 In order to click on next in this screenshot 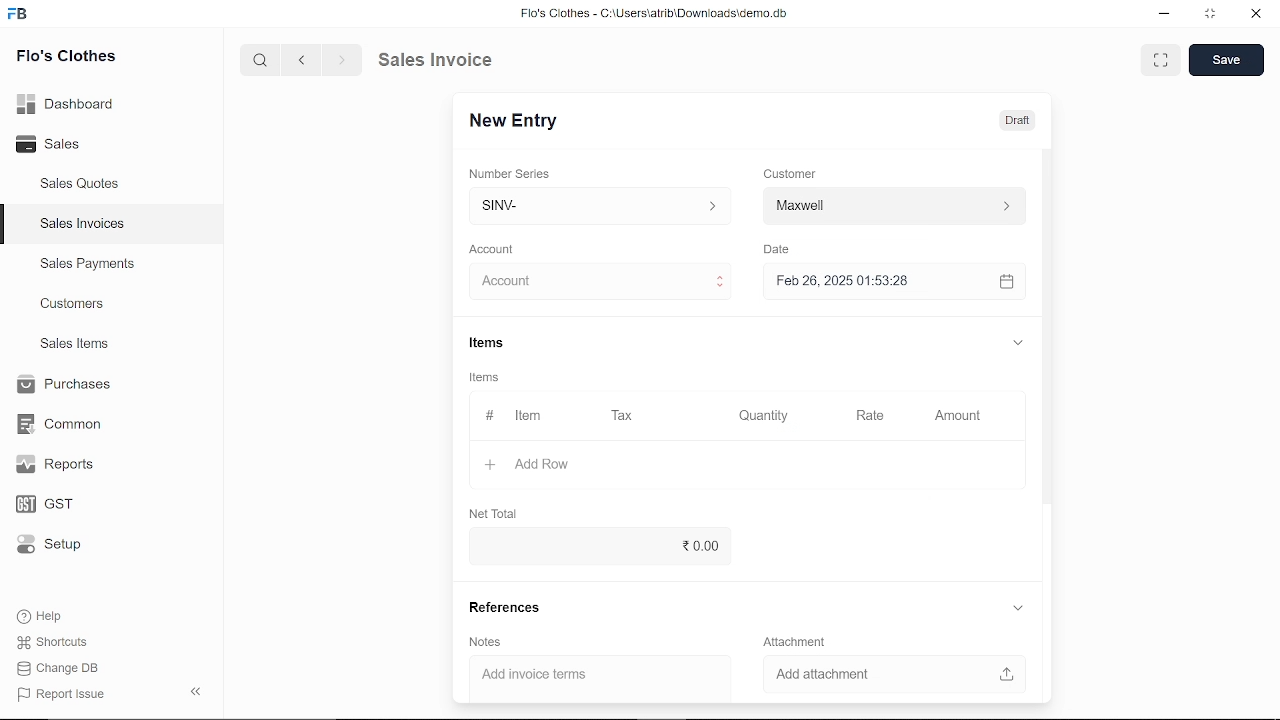, I will do `click(342, 60)`.